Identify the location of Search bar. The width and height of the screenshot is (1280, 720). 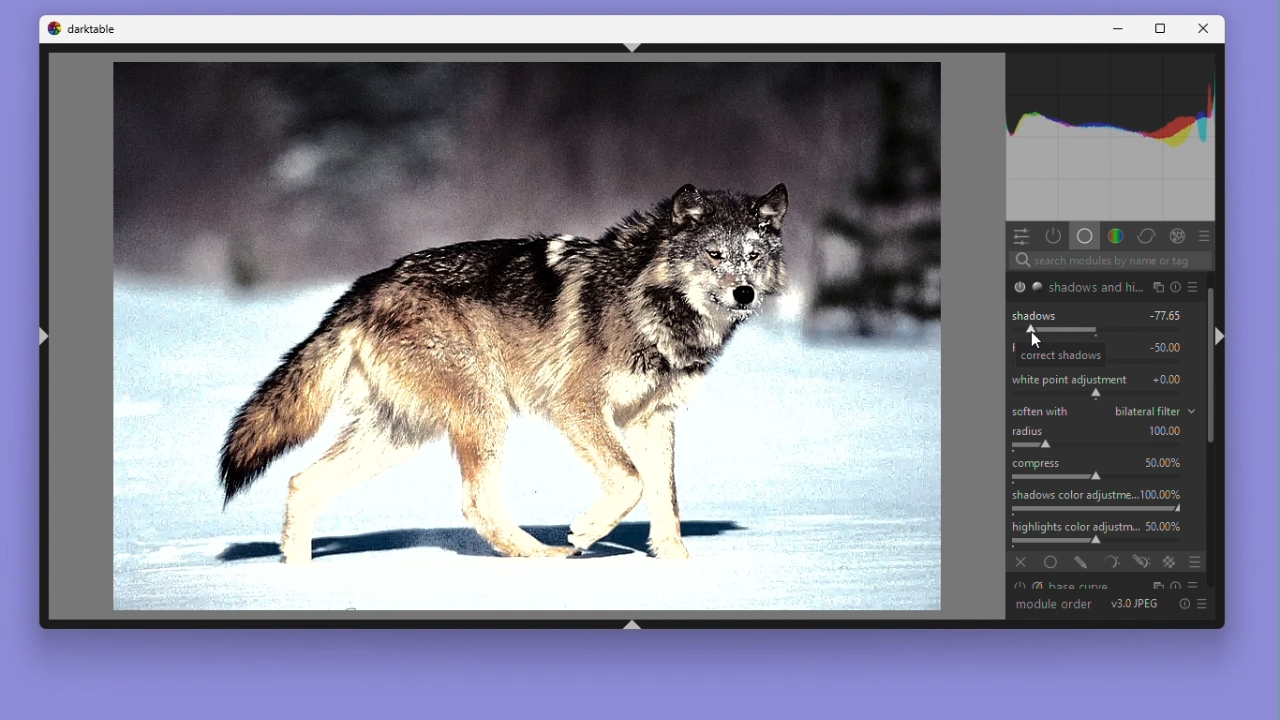
(1112, 261).